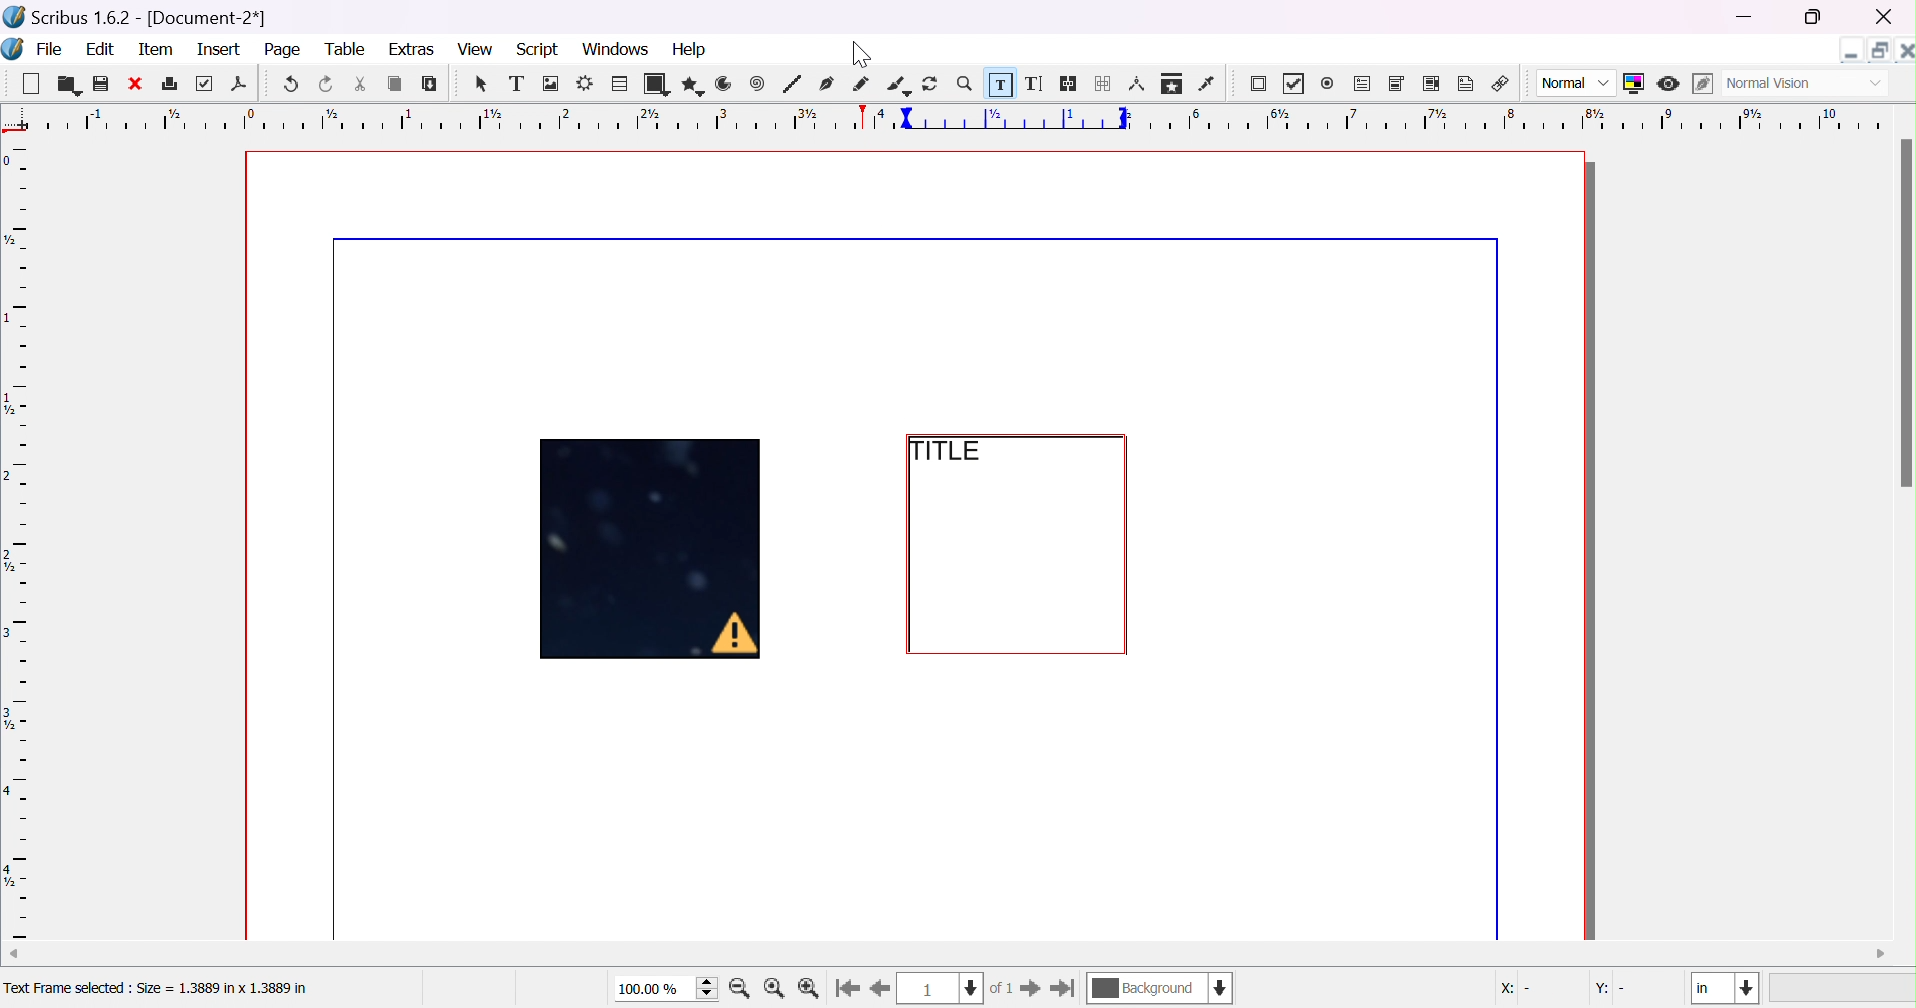 This screenshot has height=1008, width=1916. Describe the element at coordinates (430, 83) in the screenshot. I see `paste` at that location.